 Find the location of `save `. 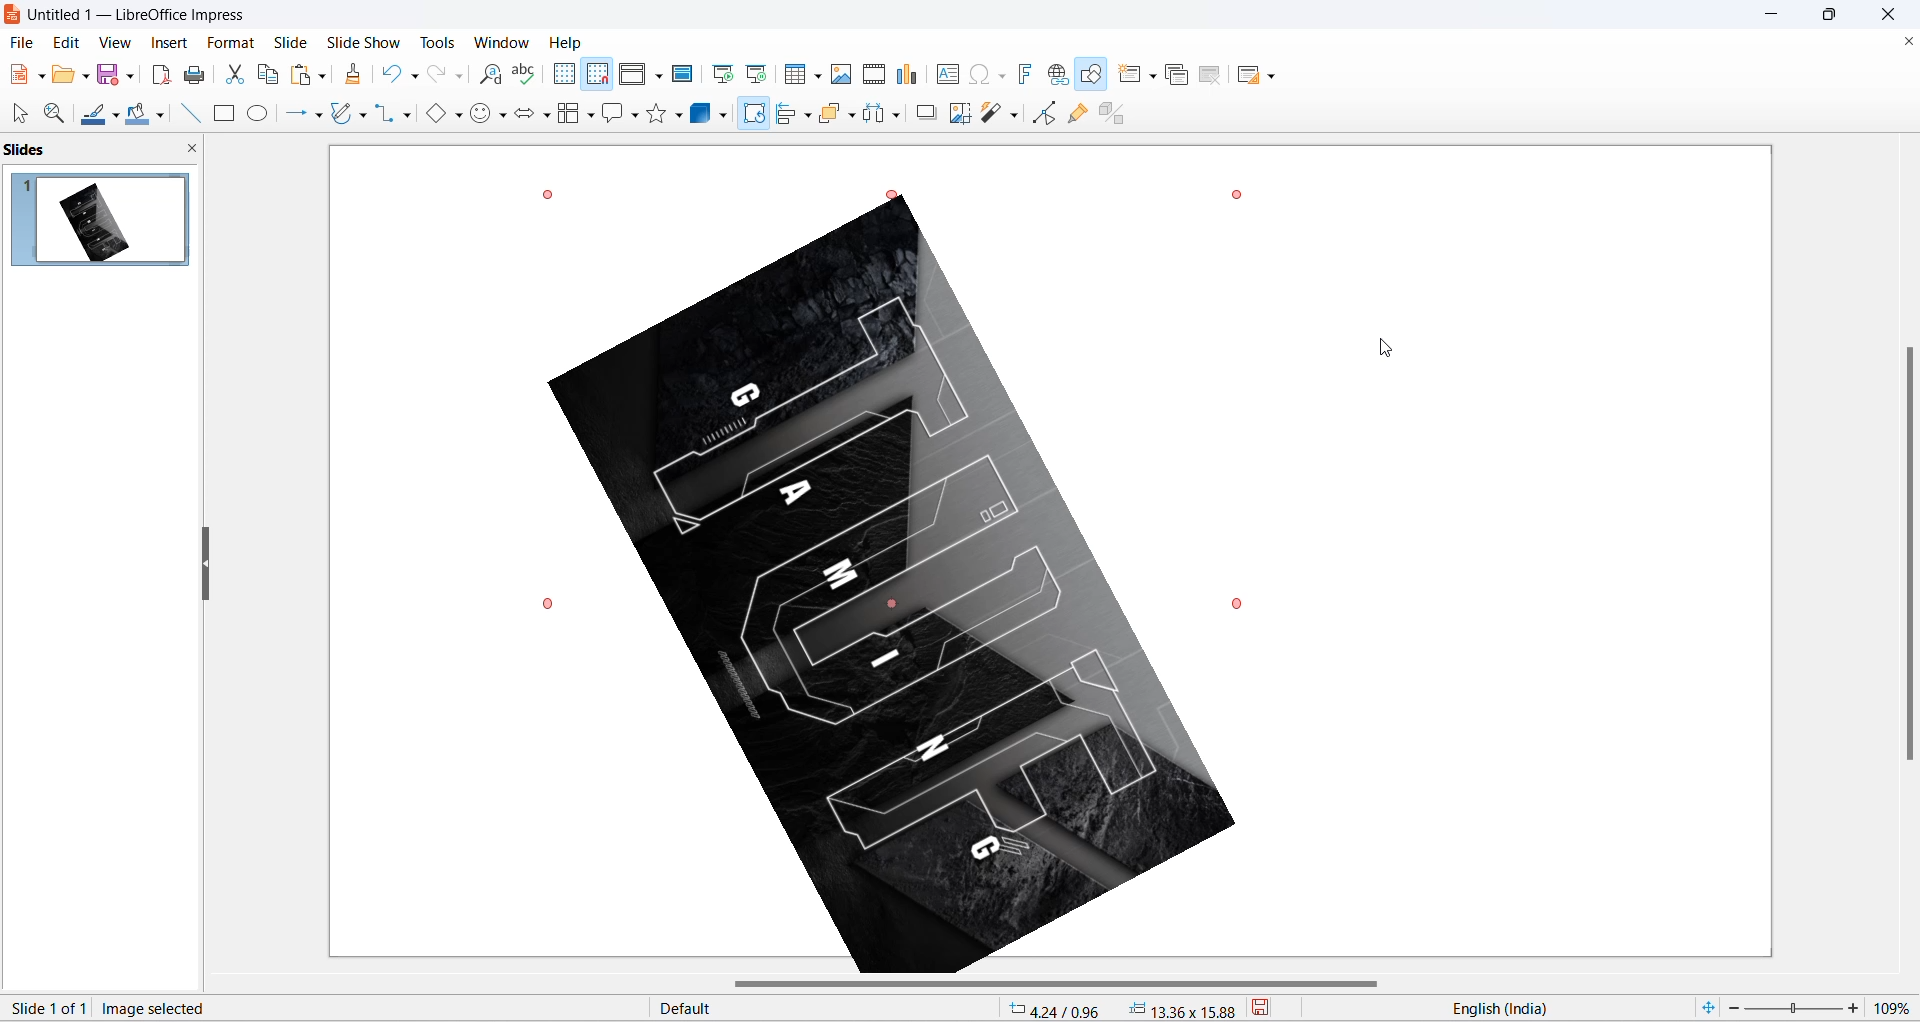

save  is located at coordinates (109, 77).